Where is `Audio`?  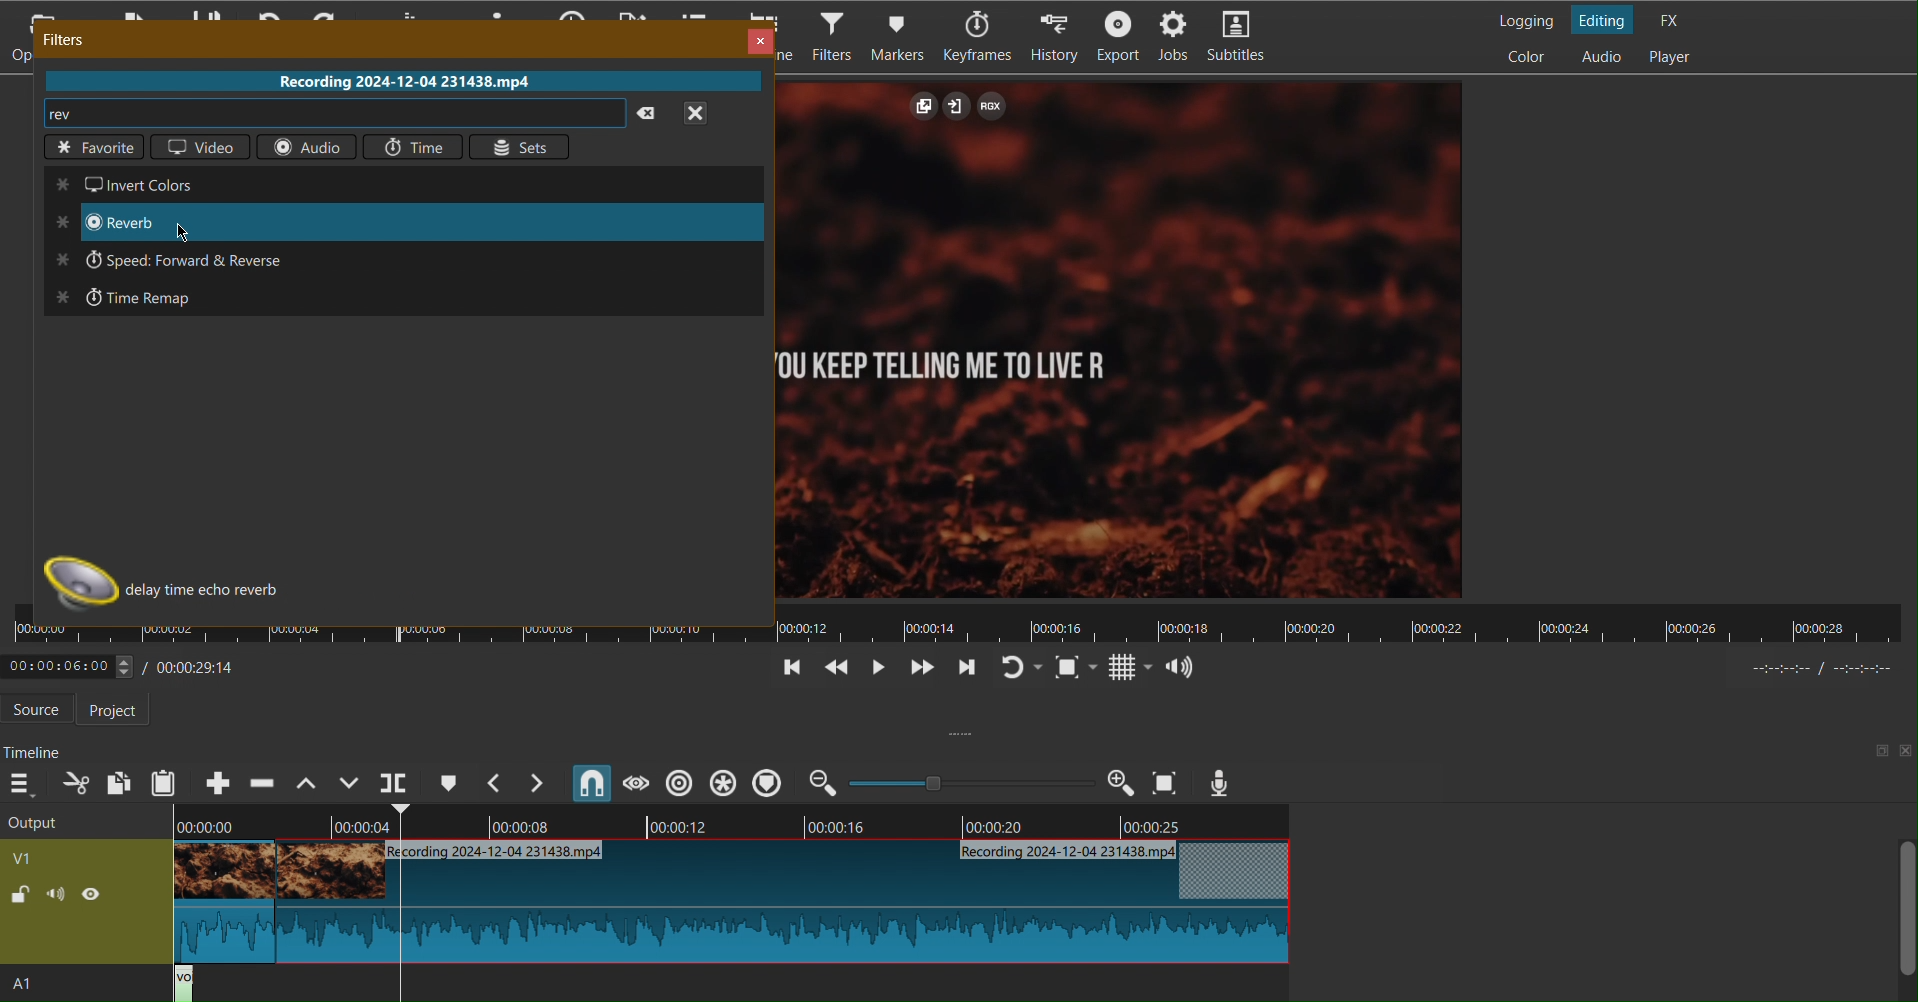
Audio is located at coordinates (1181, 665).